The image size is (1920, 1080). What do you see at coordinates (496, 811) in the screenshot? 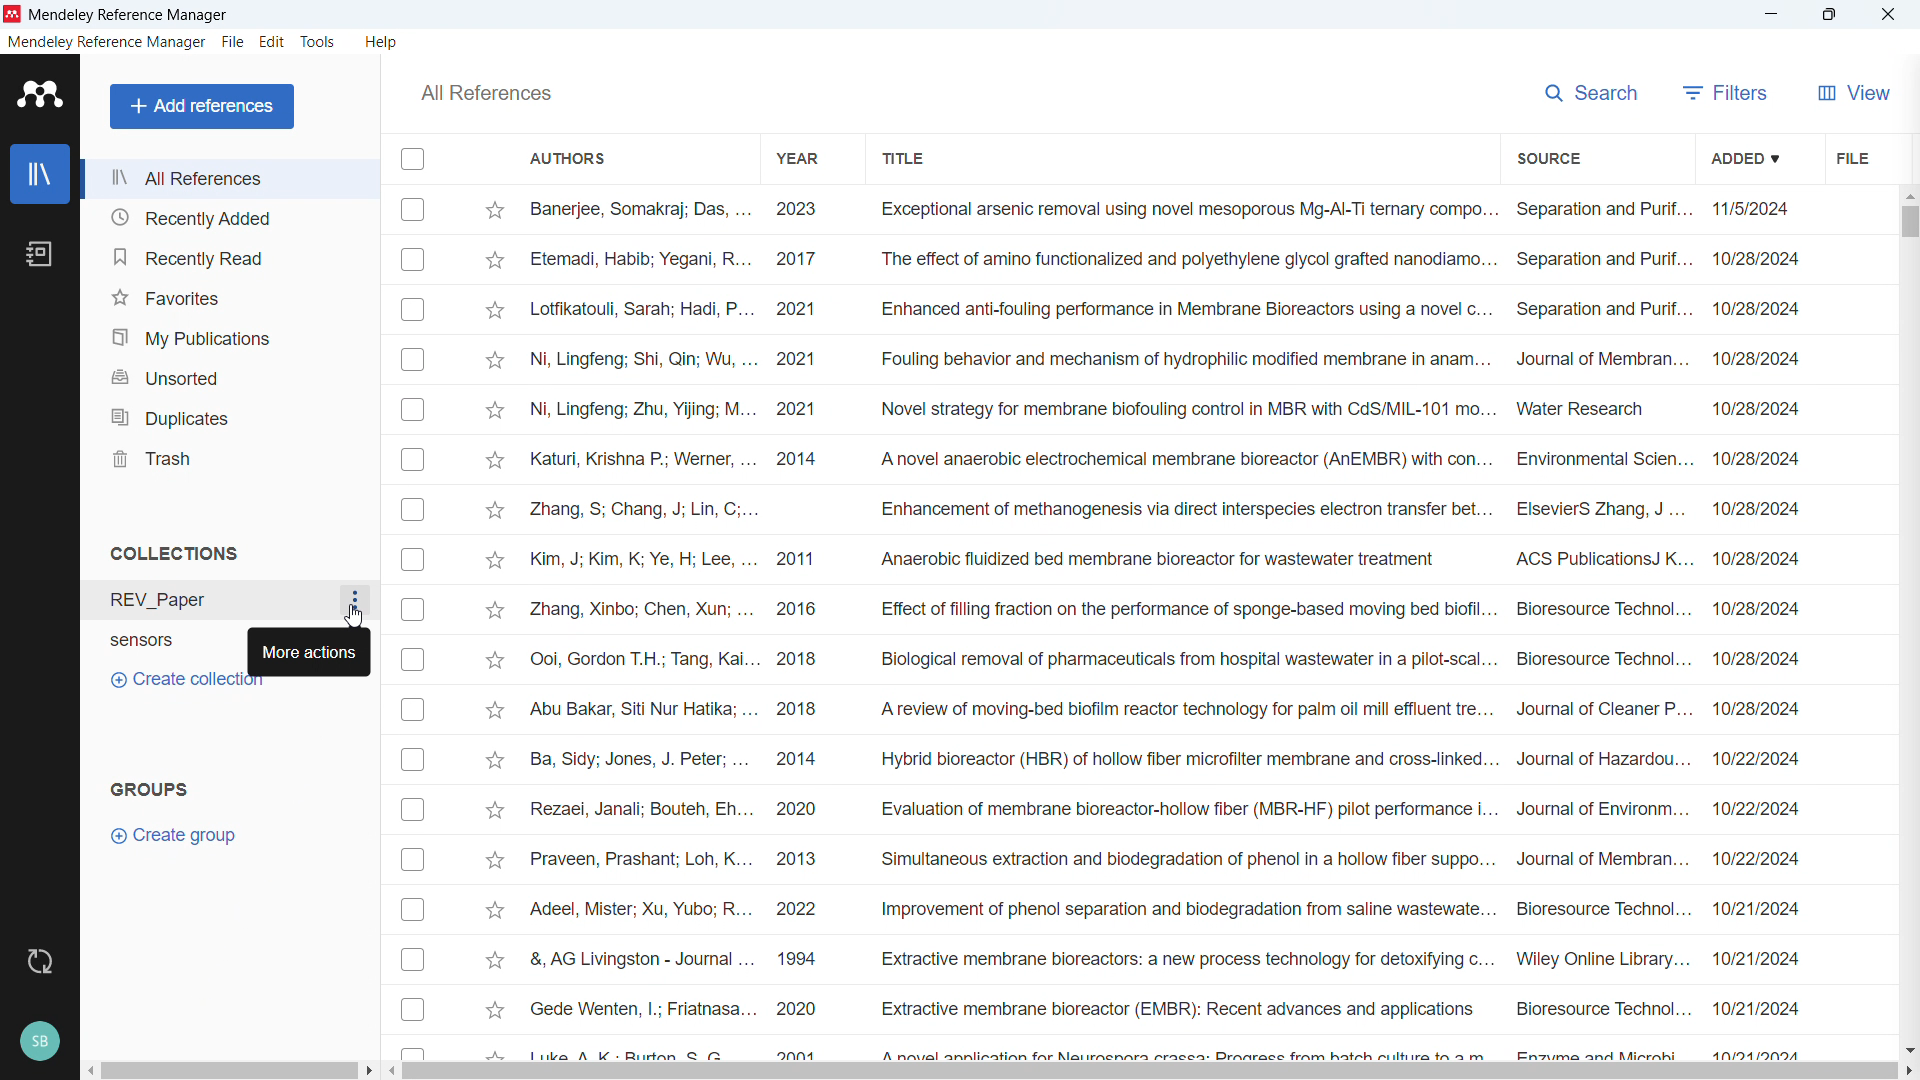
I see `Star mark respective publication` at bounding box center [496, 811].